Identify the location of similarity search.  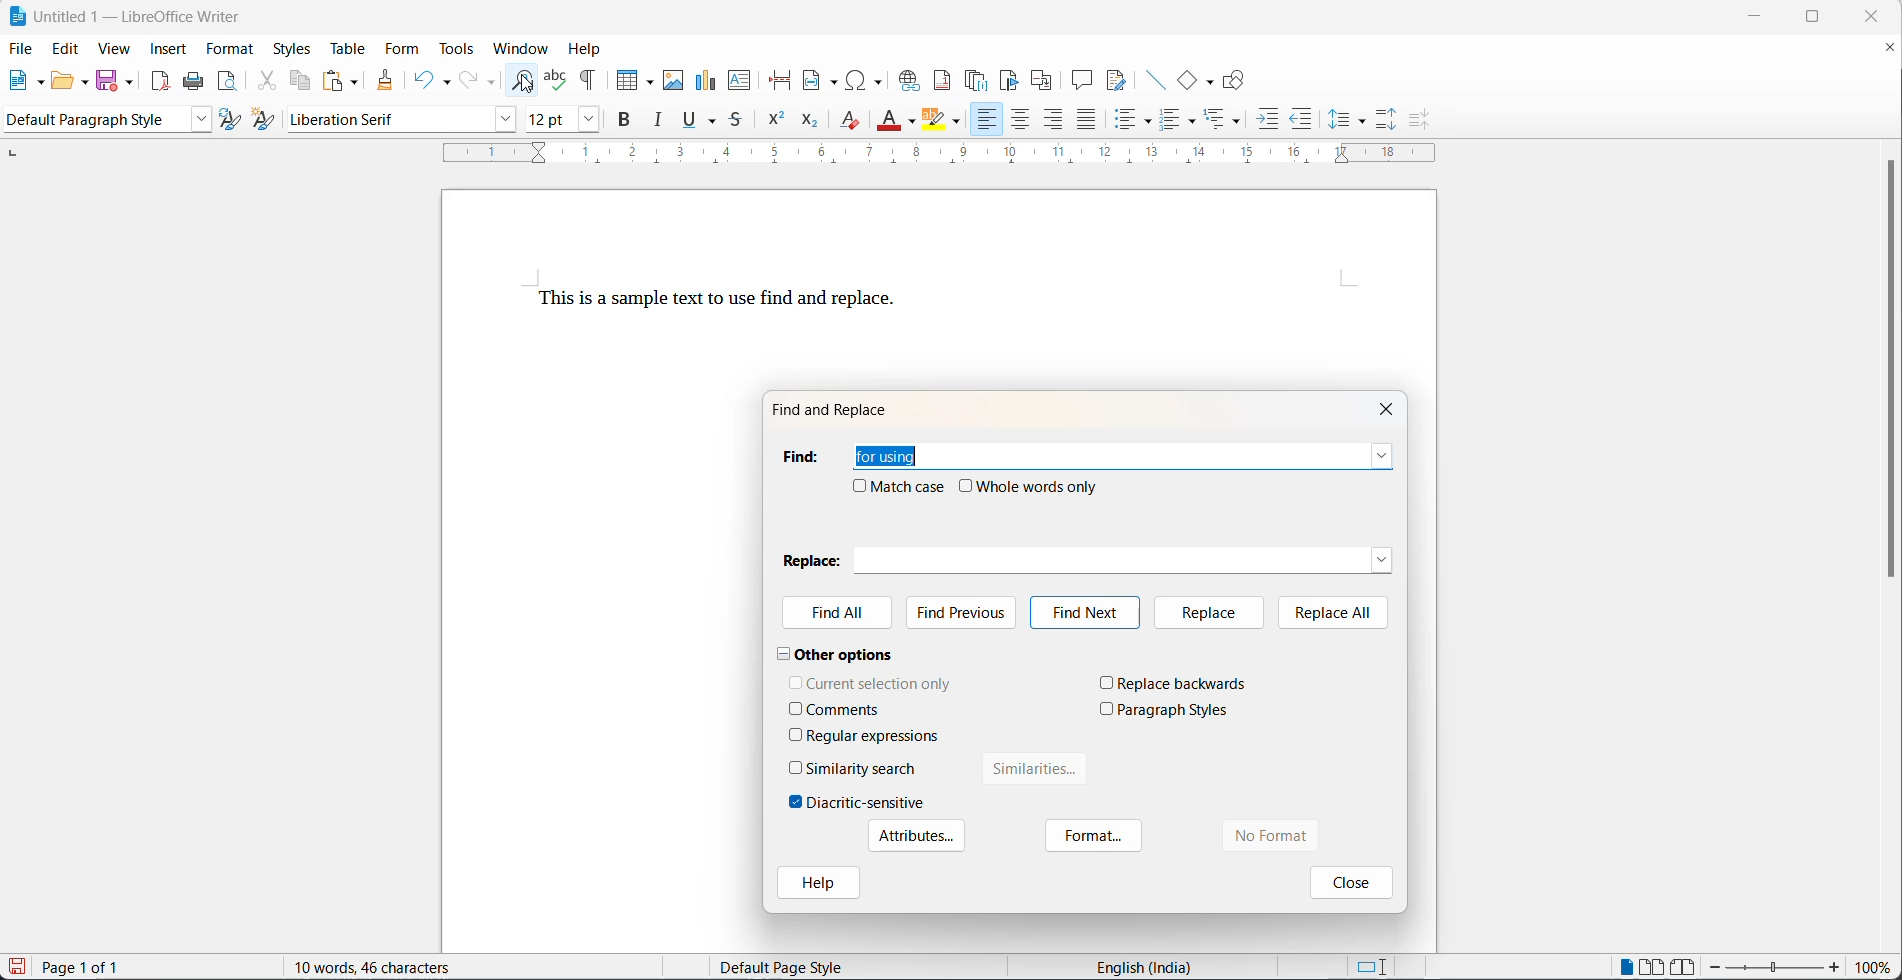
(862, 768).